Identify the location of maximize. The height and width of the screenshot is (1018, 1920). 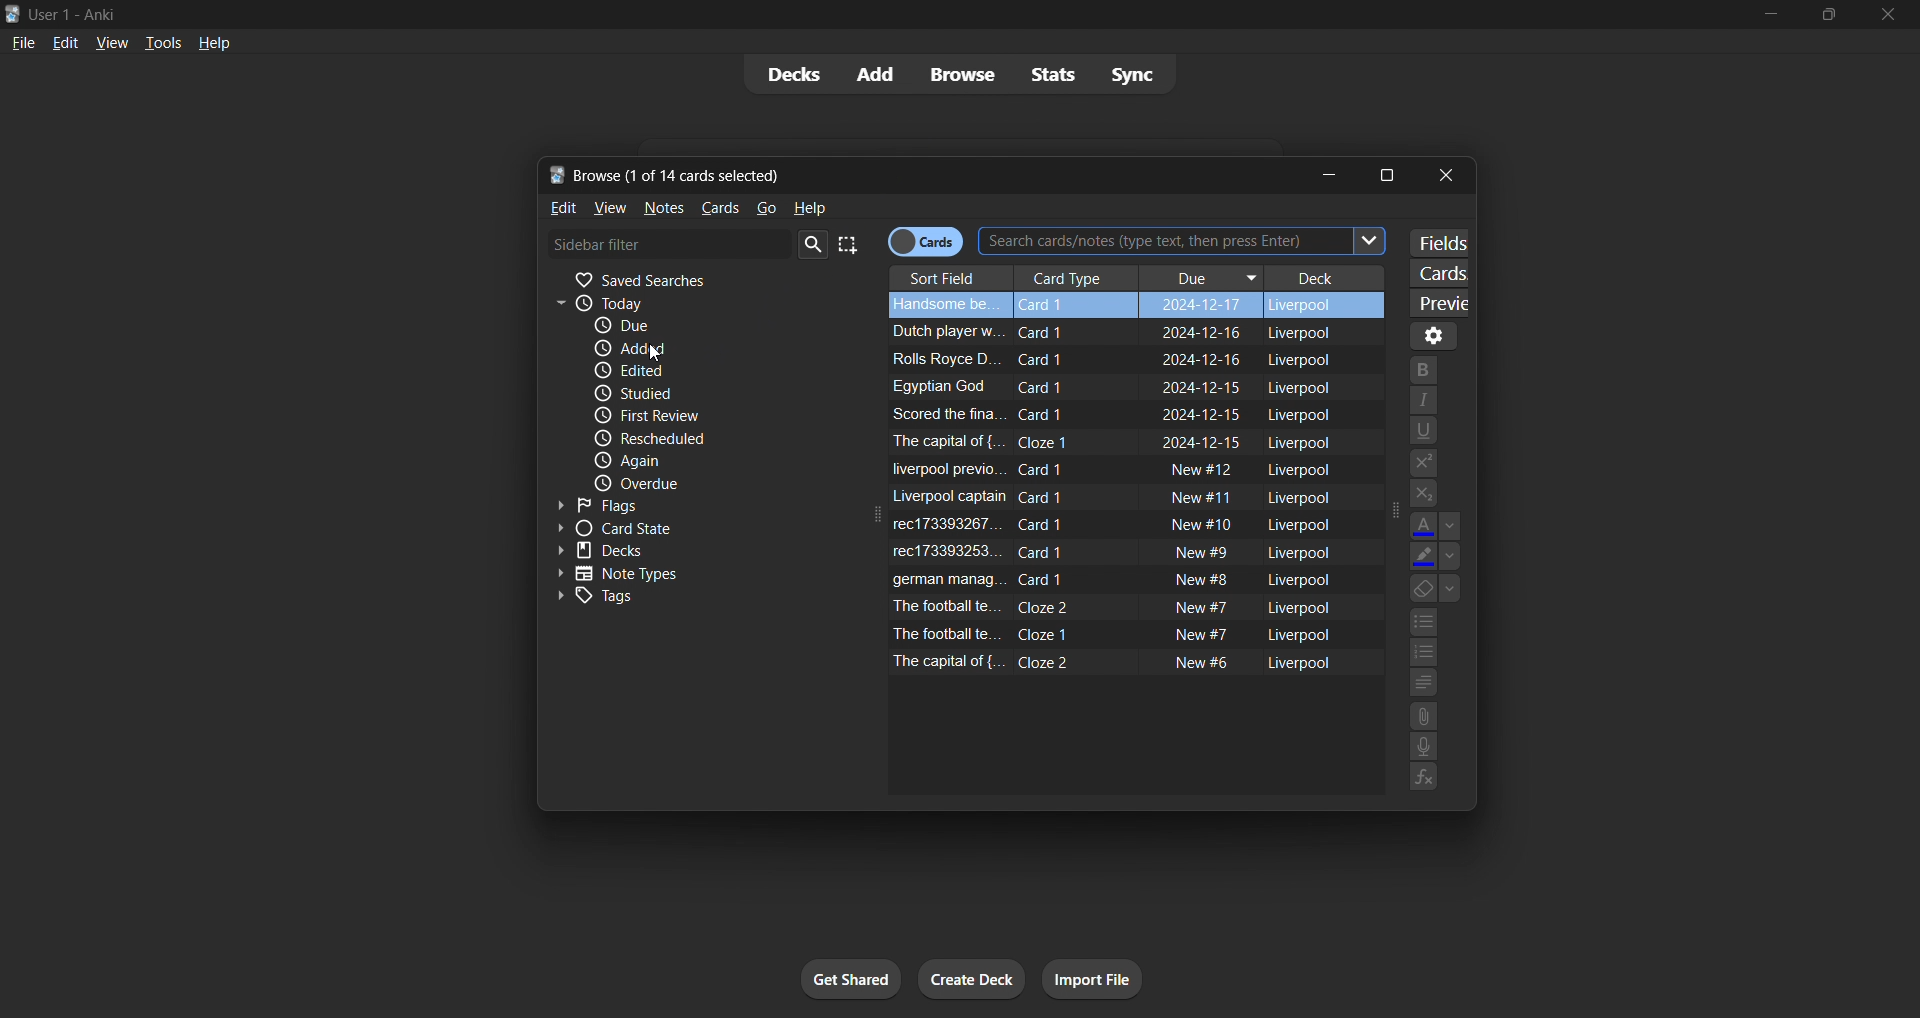
(1393, 173).